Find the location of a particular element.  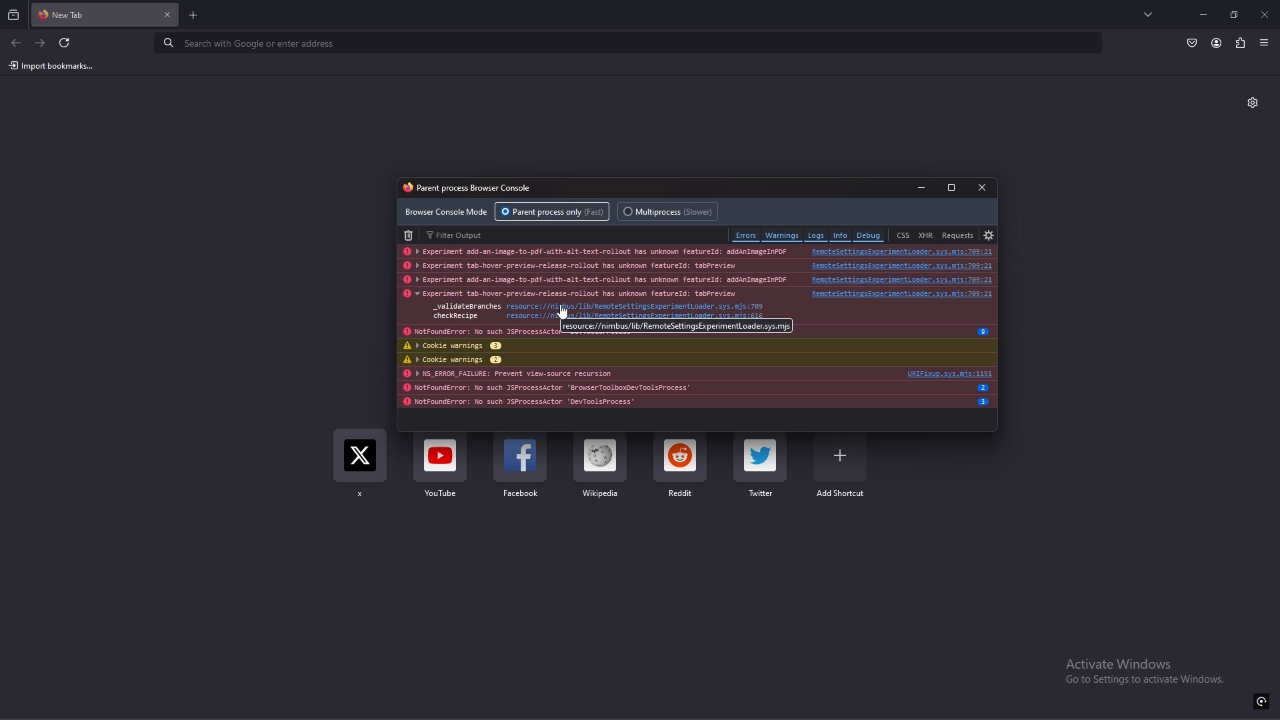

recent browsing is located at coordinates (14, 16).